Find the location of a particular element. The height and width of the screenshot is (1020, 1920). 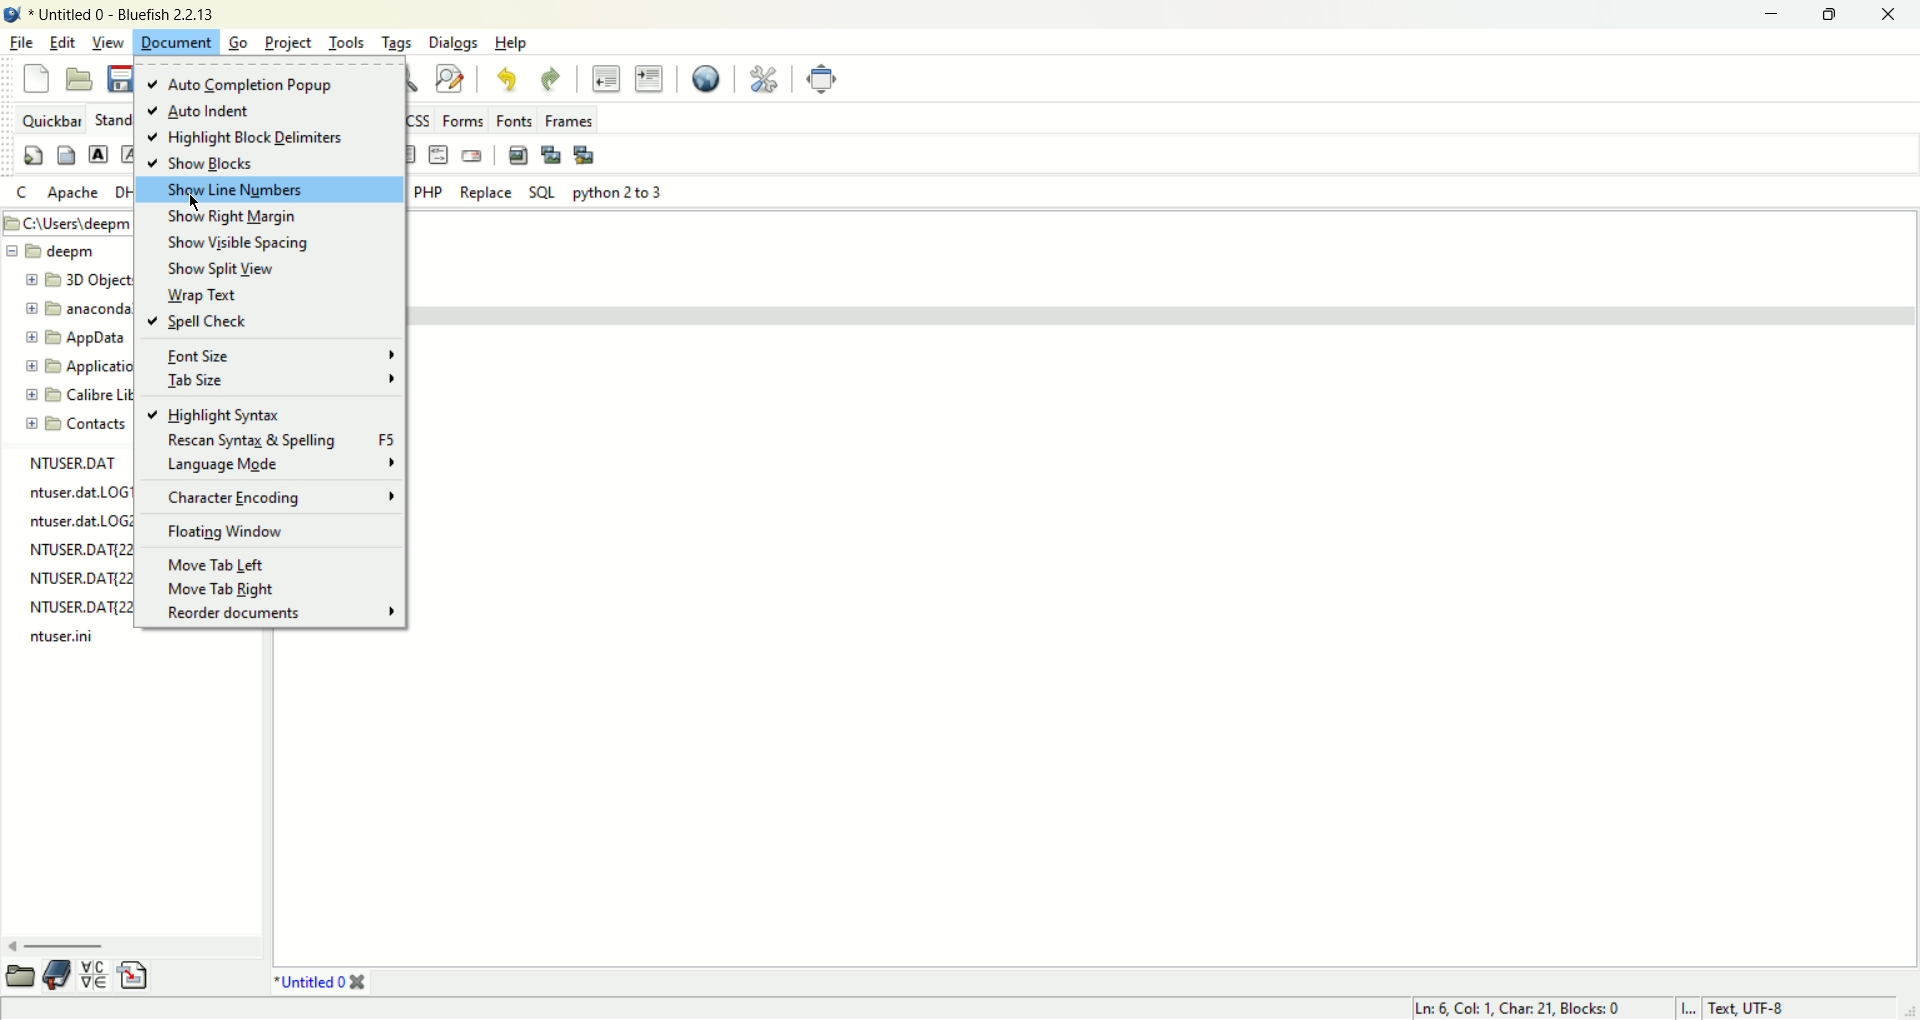

insert file is located at coordinates (140, 974).